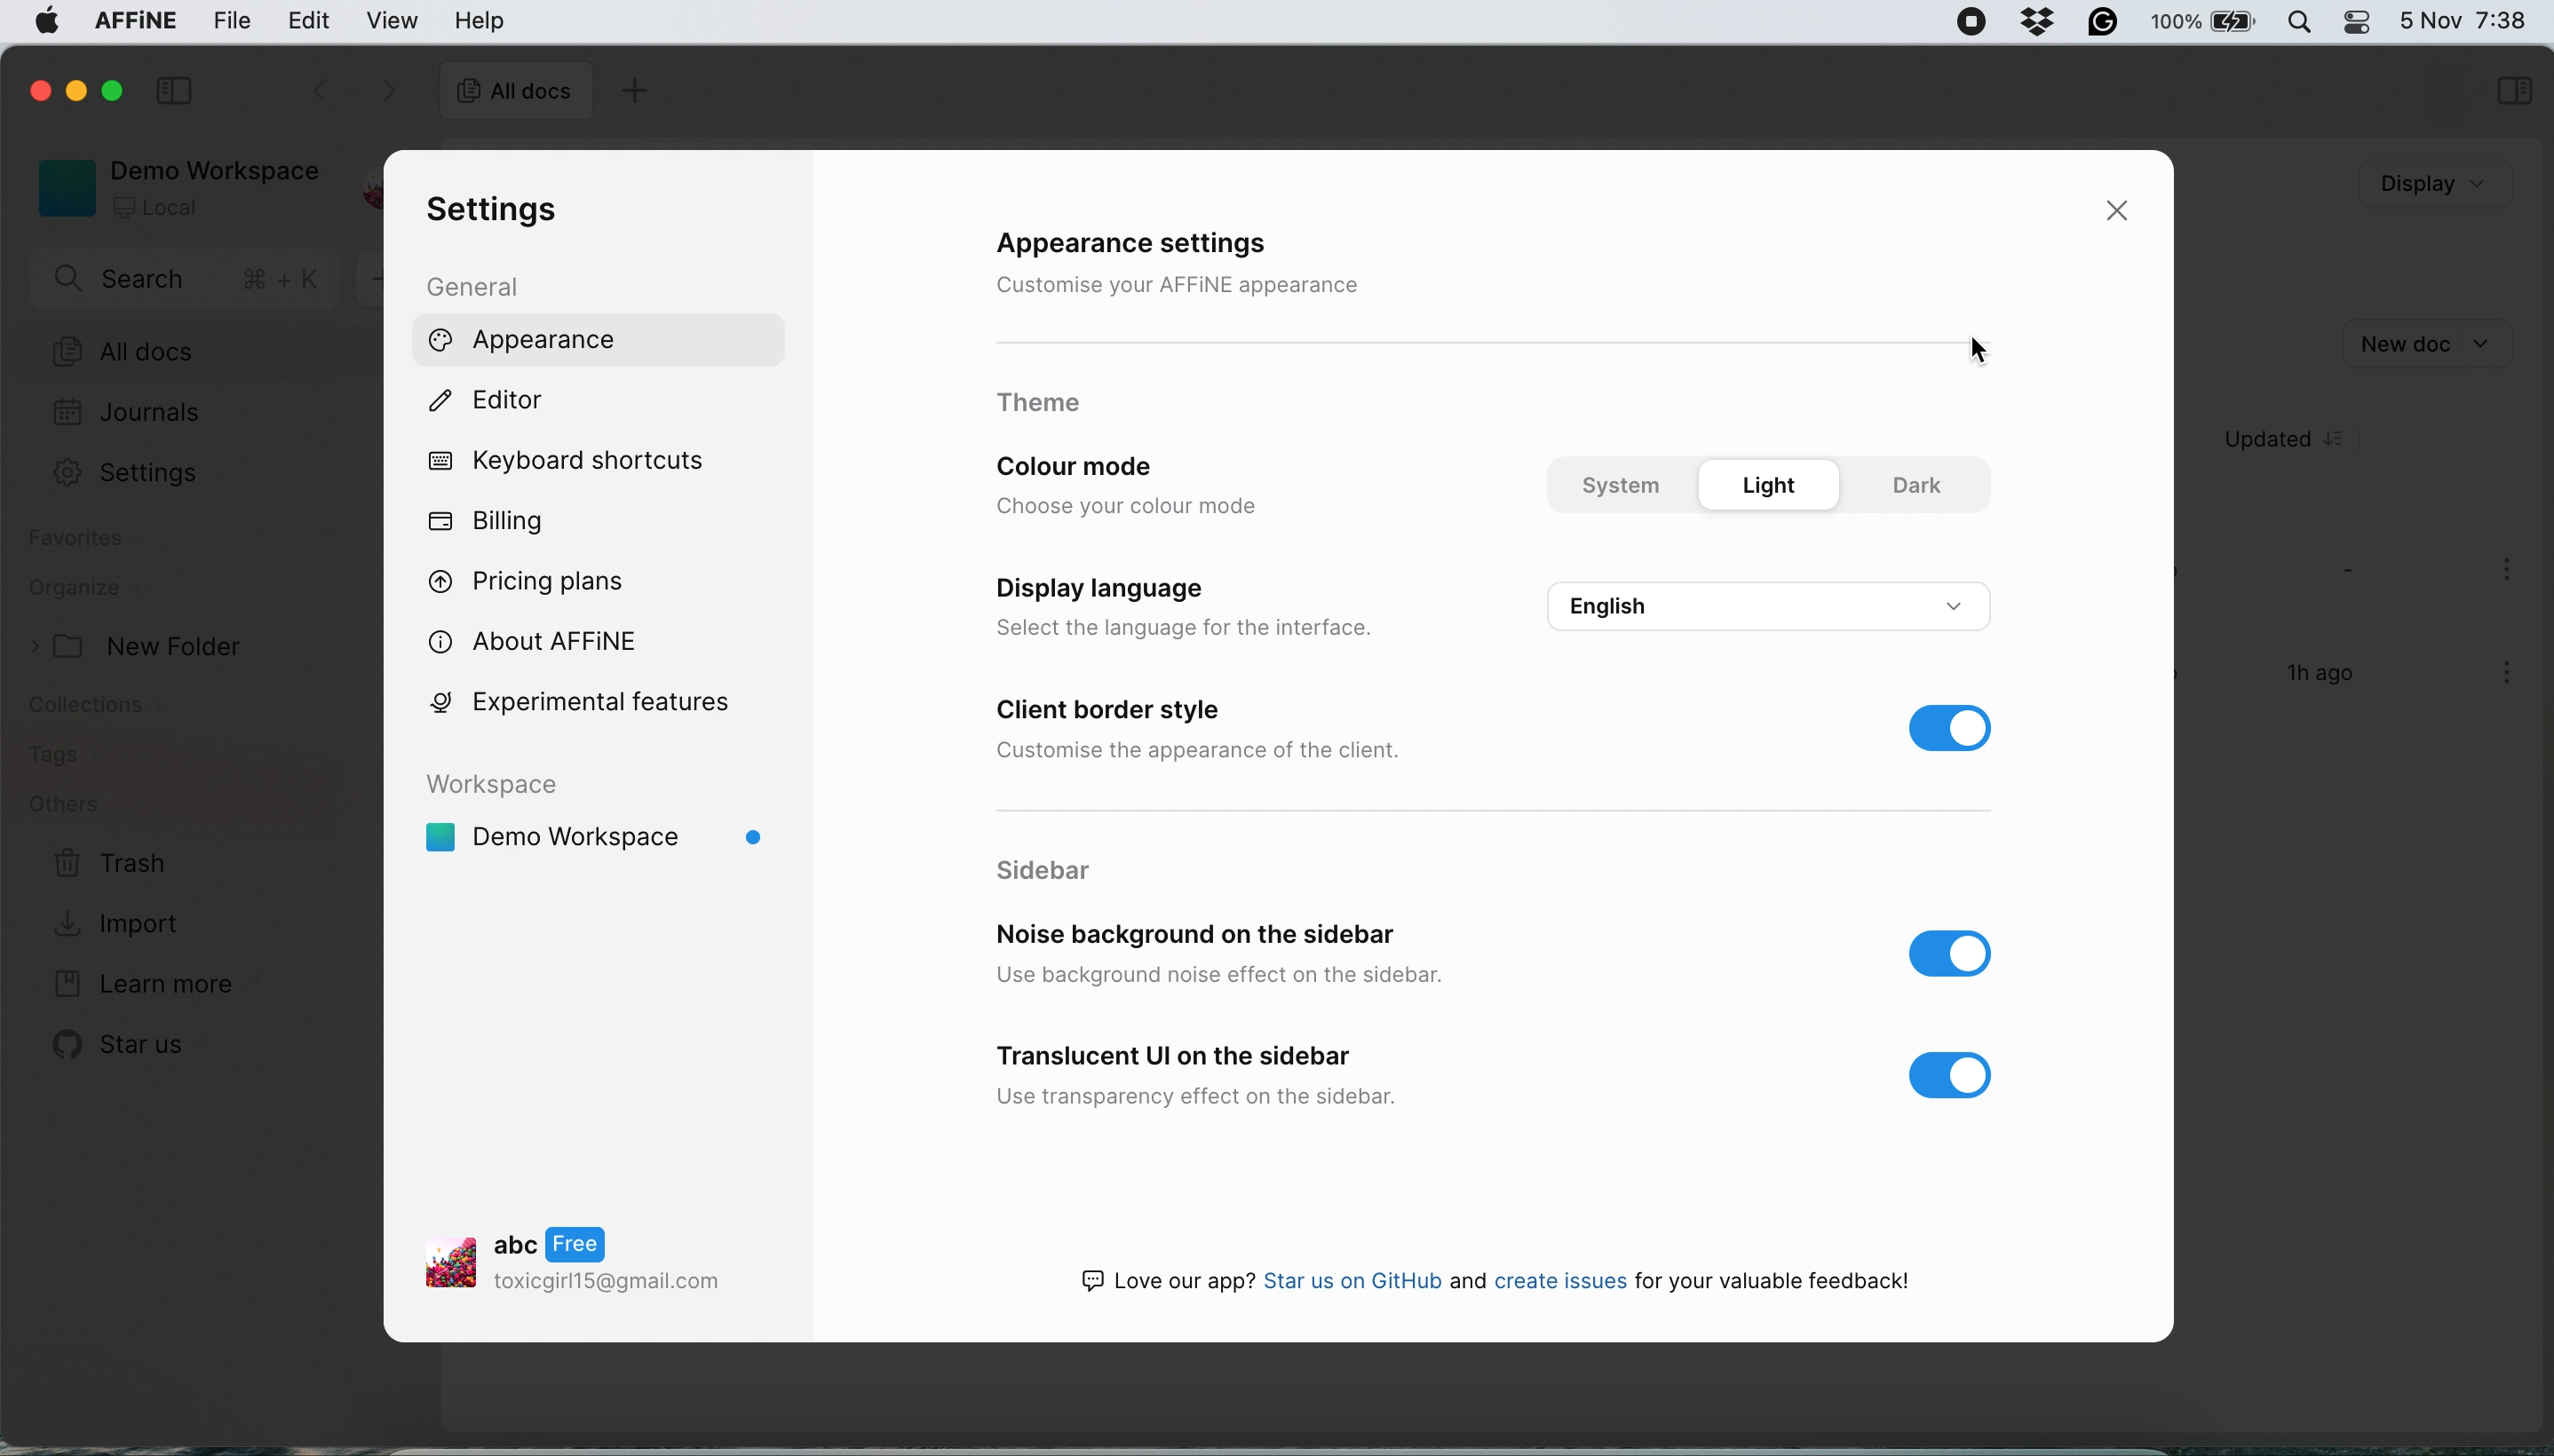 This screenshot has height=1456, width=2554. I want to click on learn more, so click(151, 988).